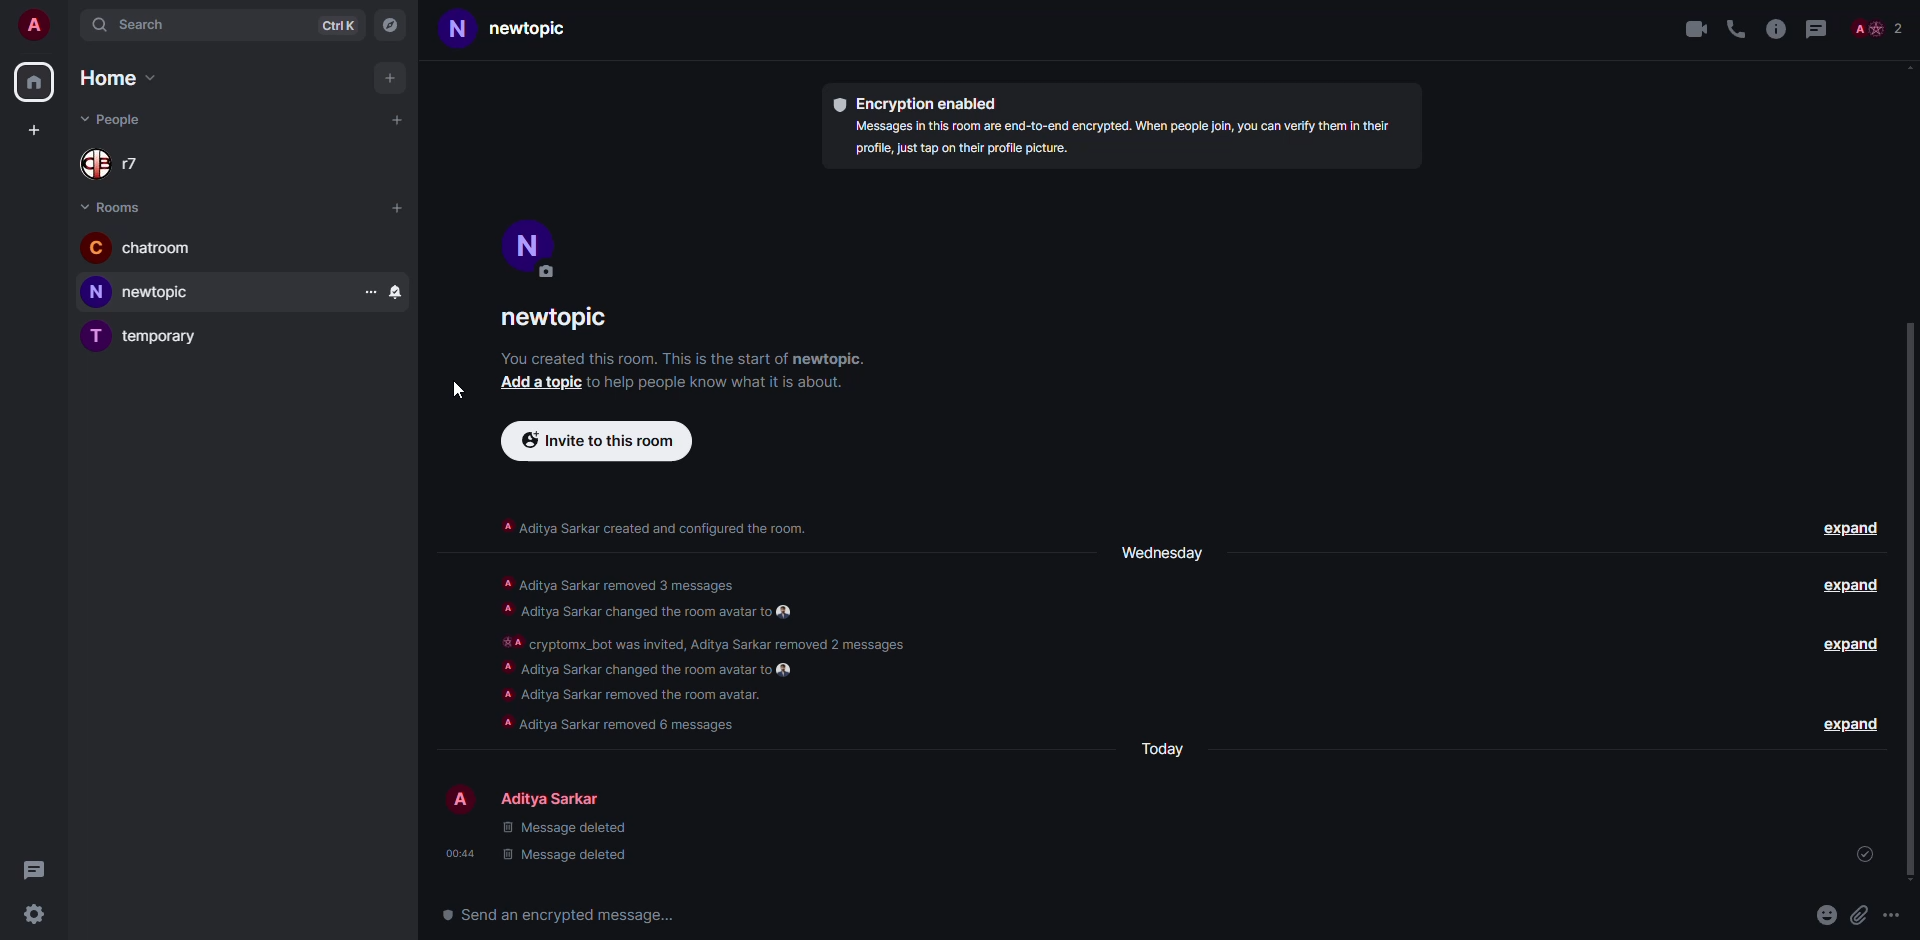  What do you see at coordinates (532, 243) in the screenshot?
I see `profile` at bounding box center [532, 243].